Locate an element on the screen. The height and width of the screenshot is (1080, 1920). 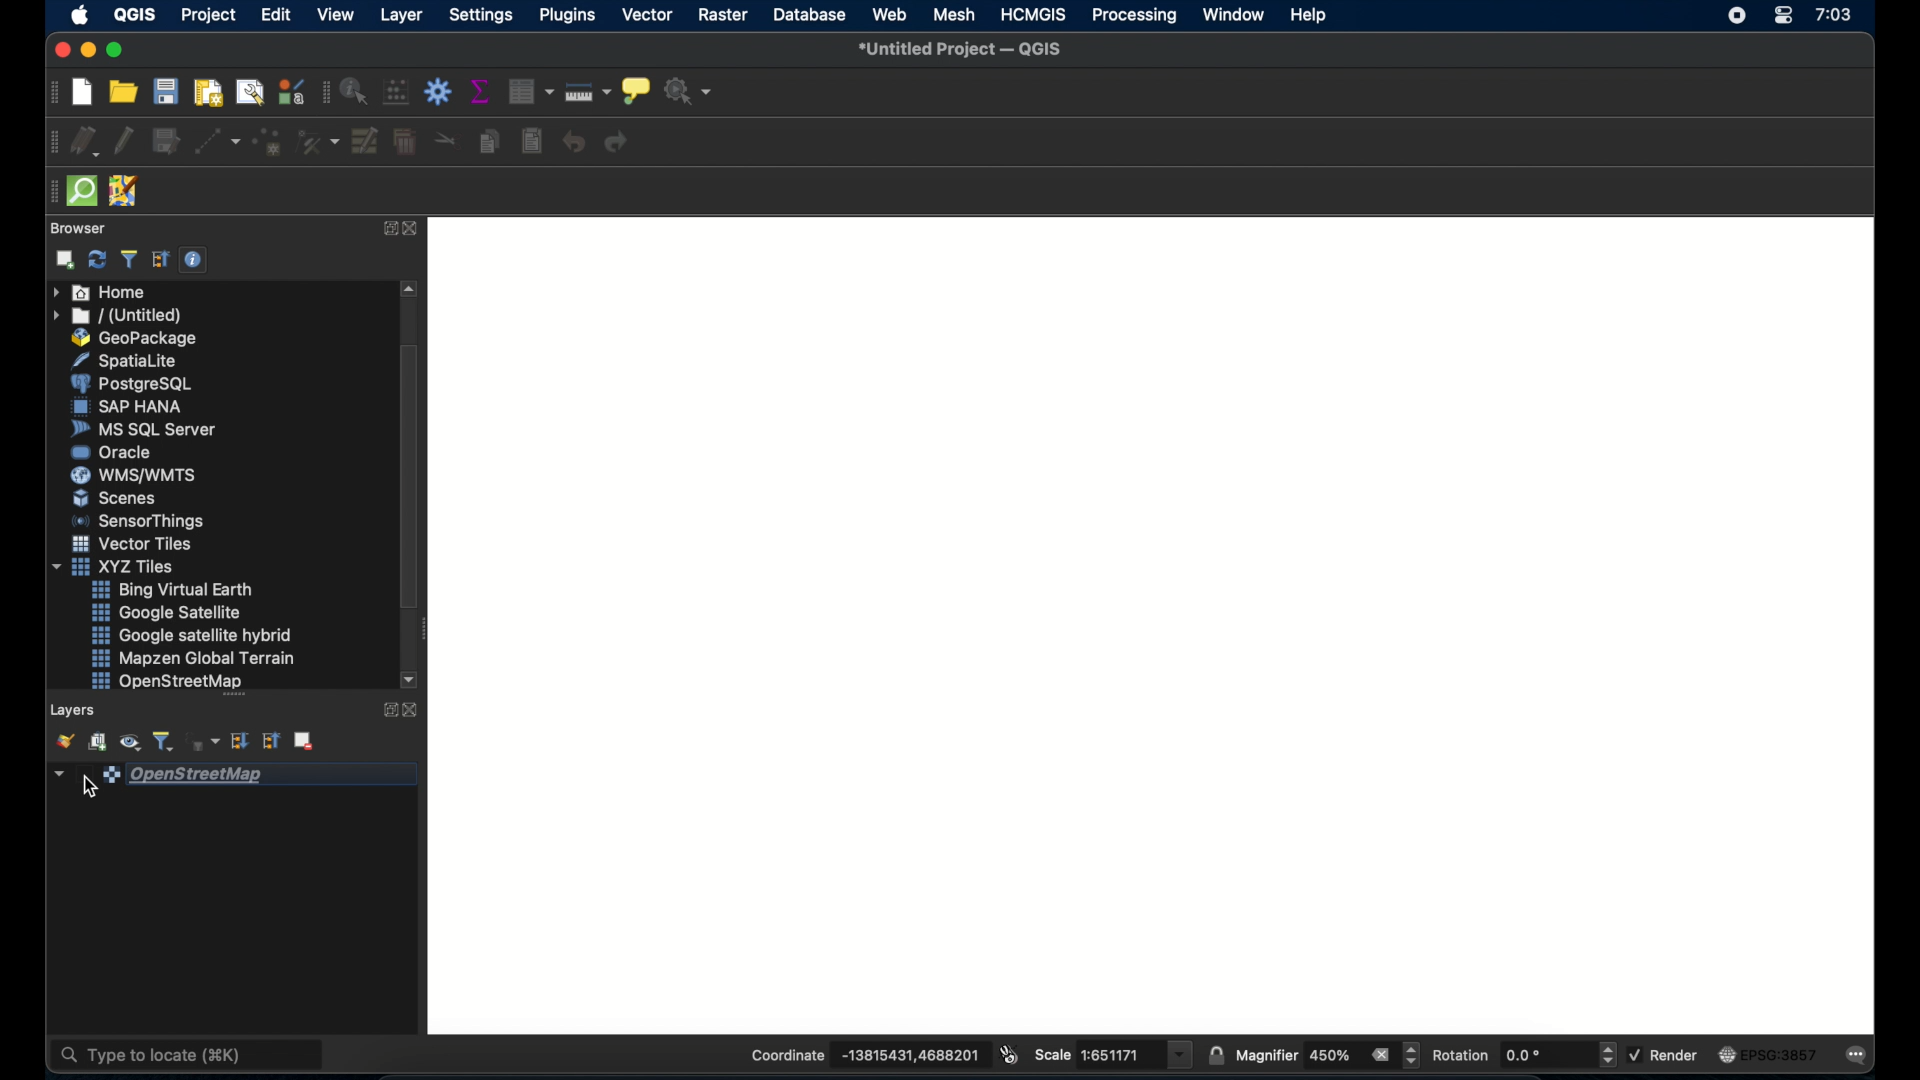
messages is located at coordinates (1860, 1058).